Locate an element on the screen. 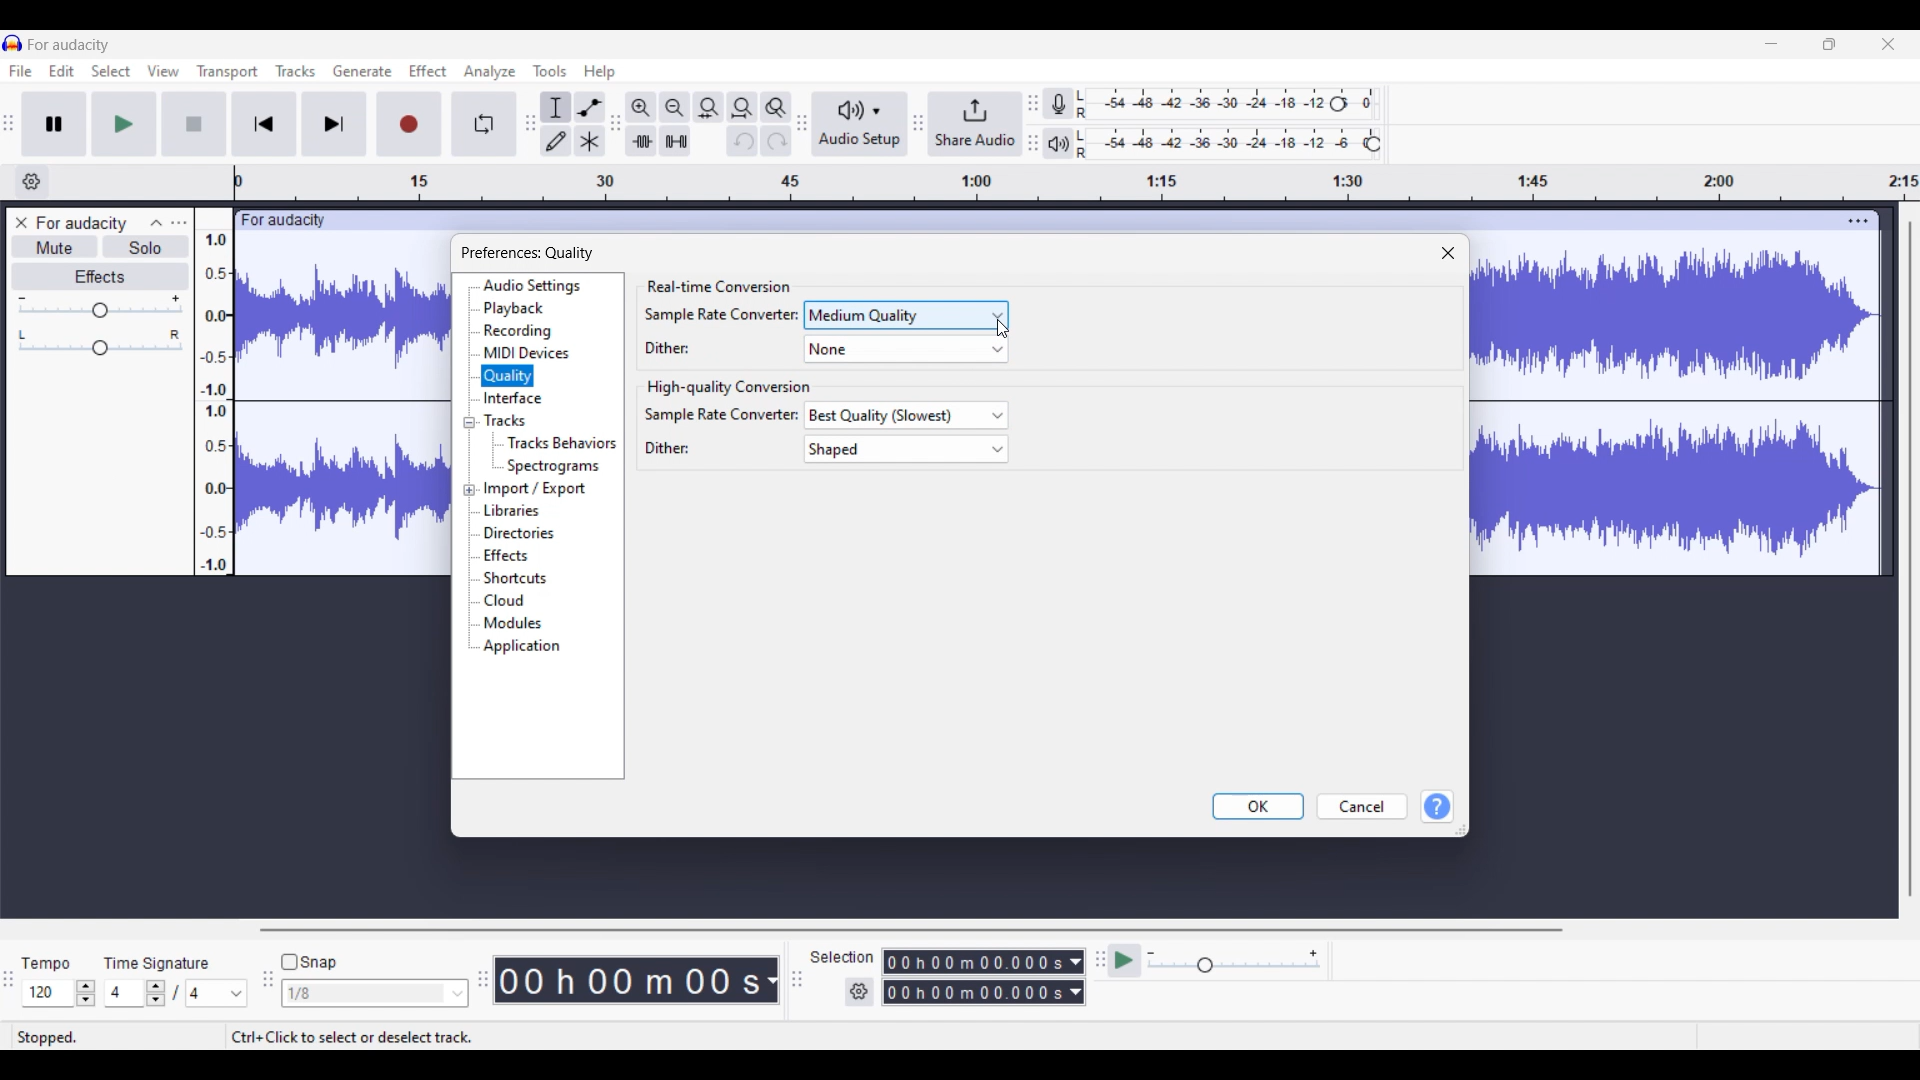 The width and height of the screenshot is (1920, 1080). Share audio is located at coordinates (974, 124).